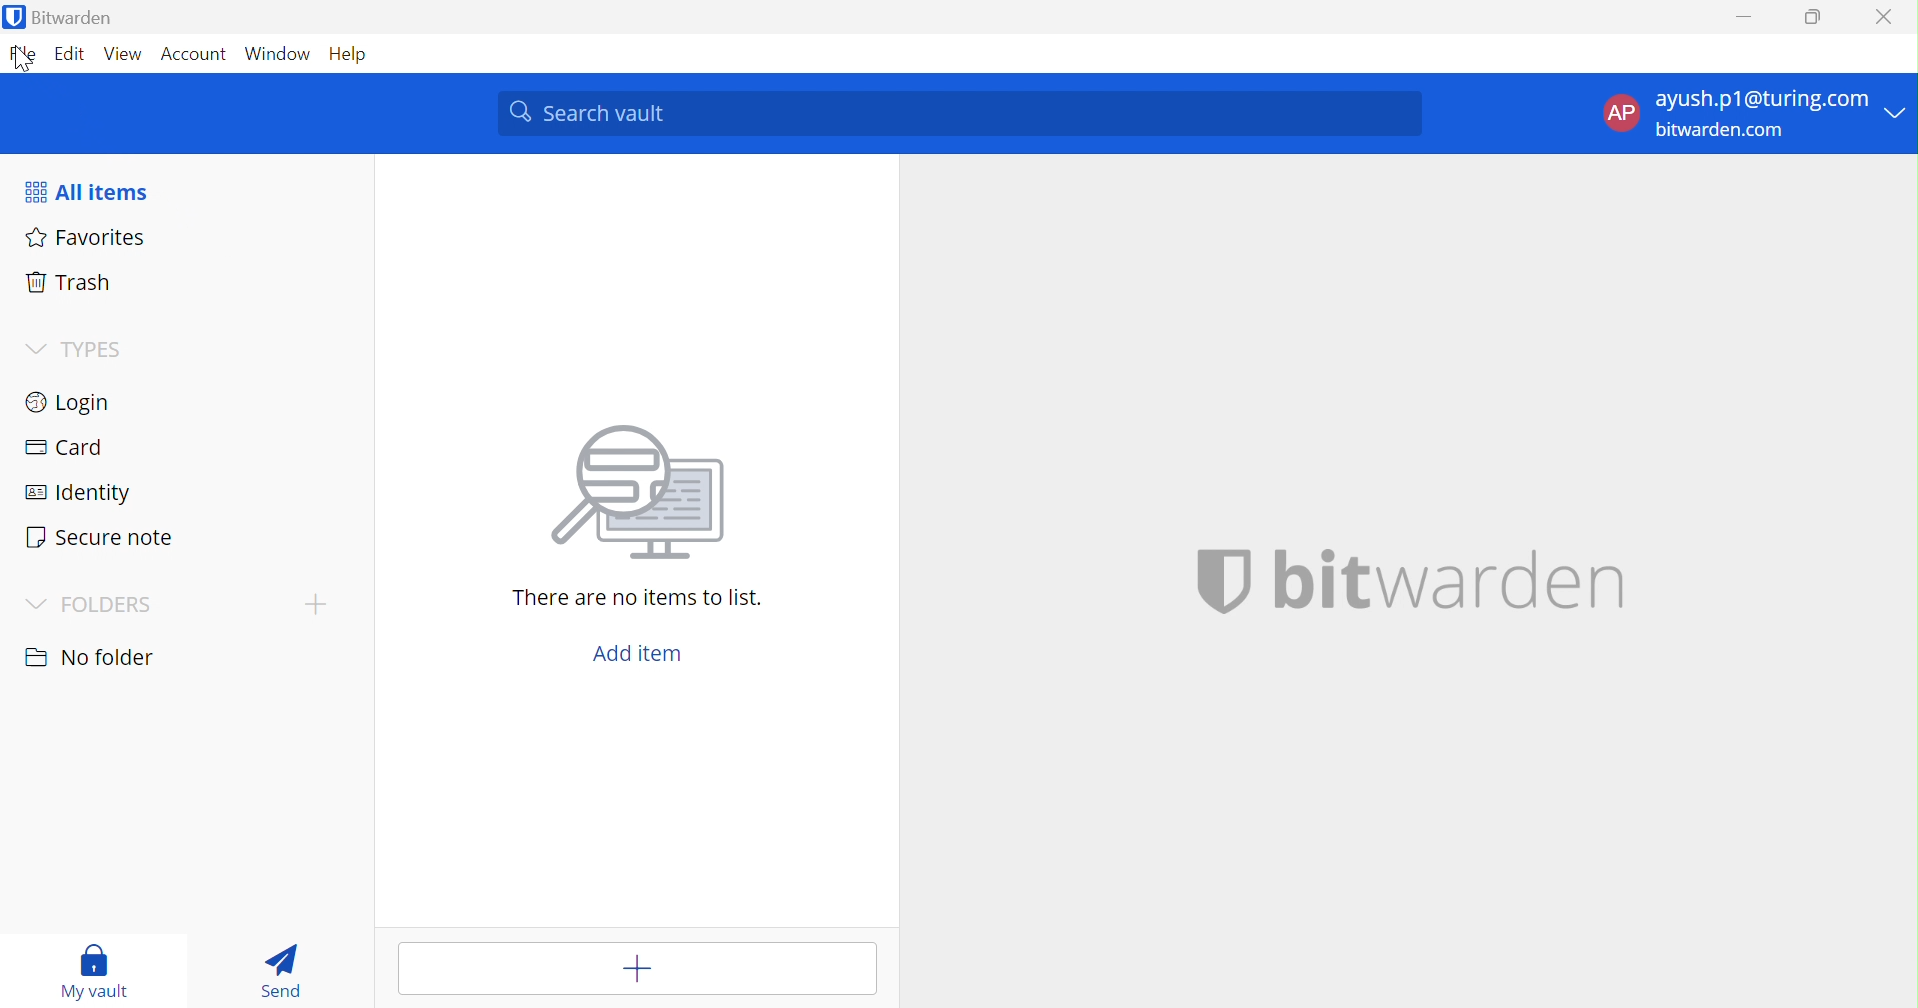 Image resolution: width=1918 pixels, height=1008 pixels. Describe the element at coordinates (100, 347) in the screenshot. I see `TYPES` at that location.